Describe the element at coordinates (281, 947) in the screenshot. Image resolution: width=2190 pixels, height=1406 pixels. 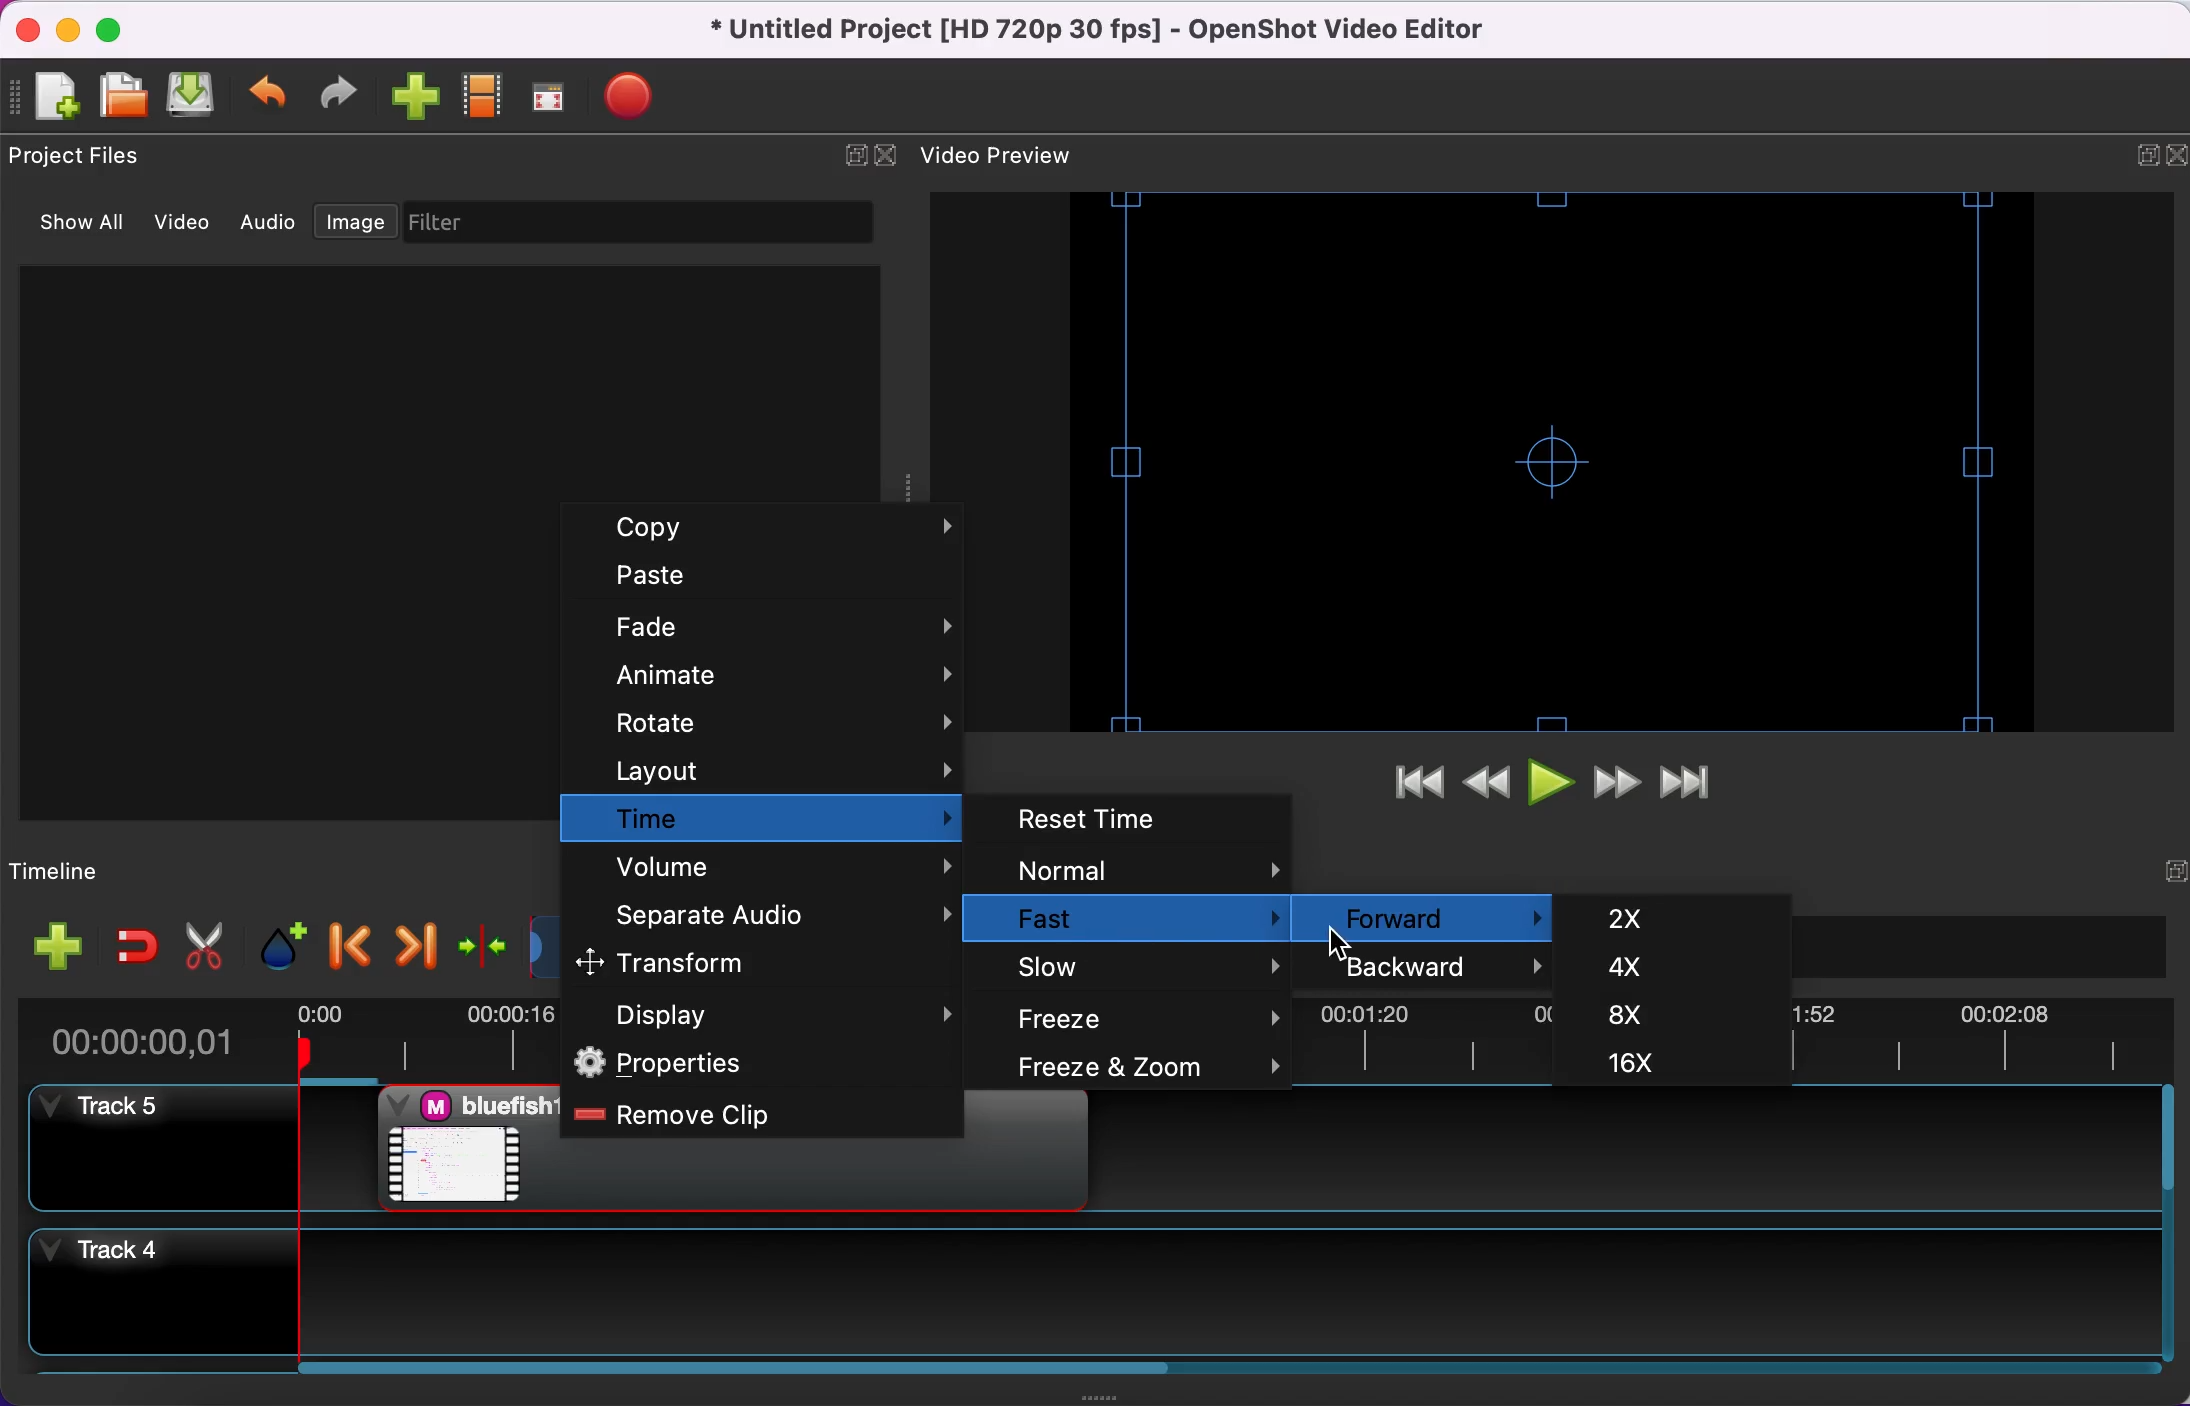
I see `add marker` at that location.